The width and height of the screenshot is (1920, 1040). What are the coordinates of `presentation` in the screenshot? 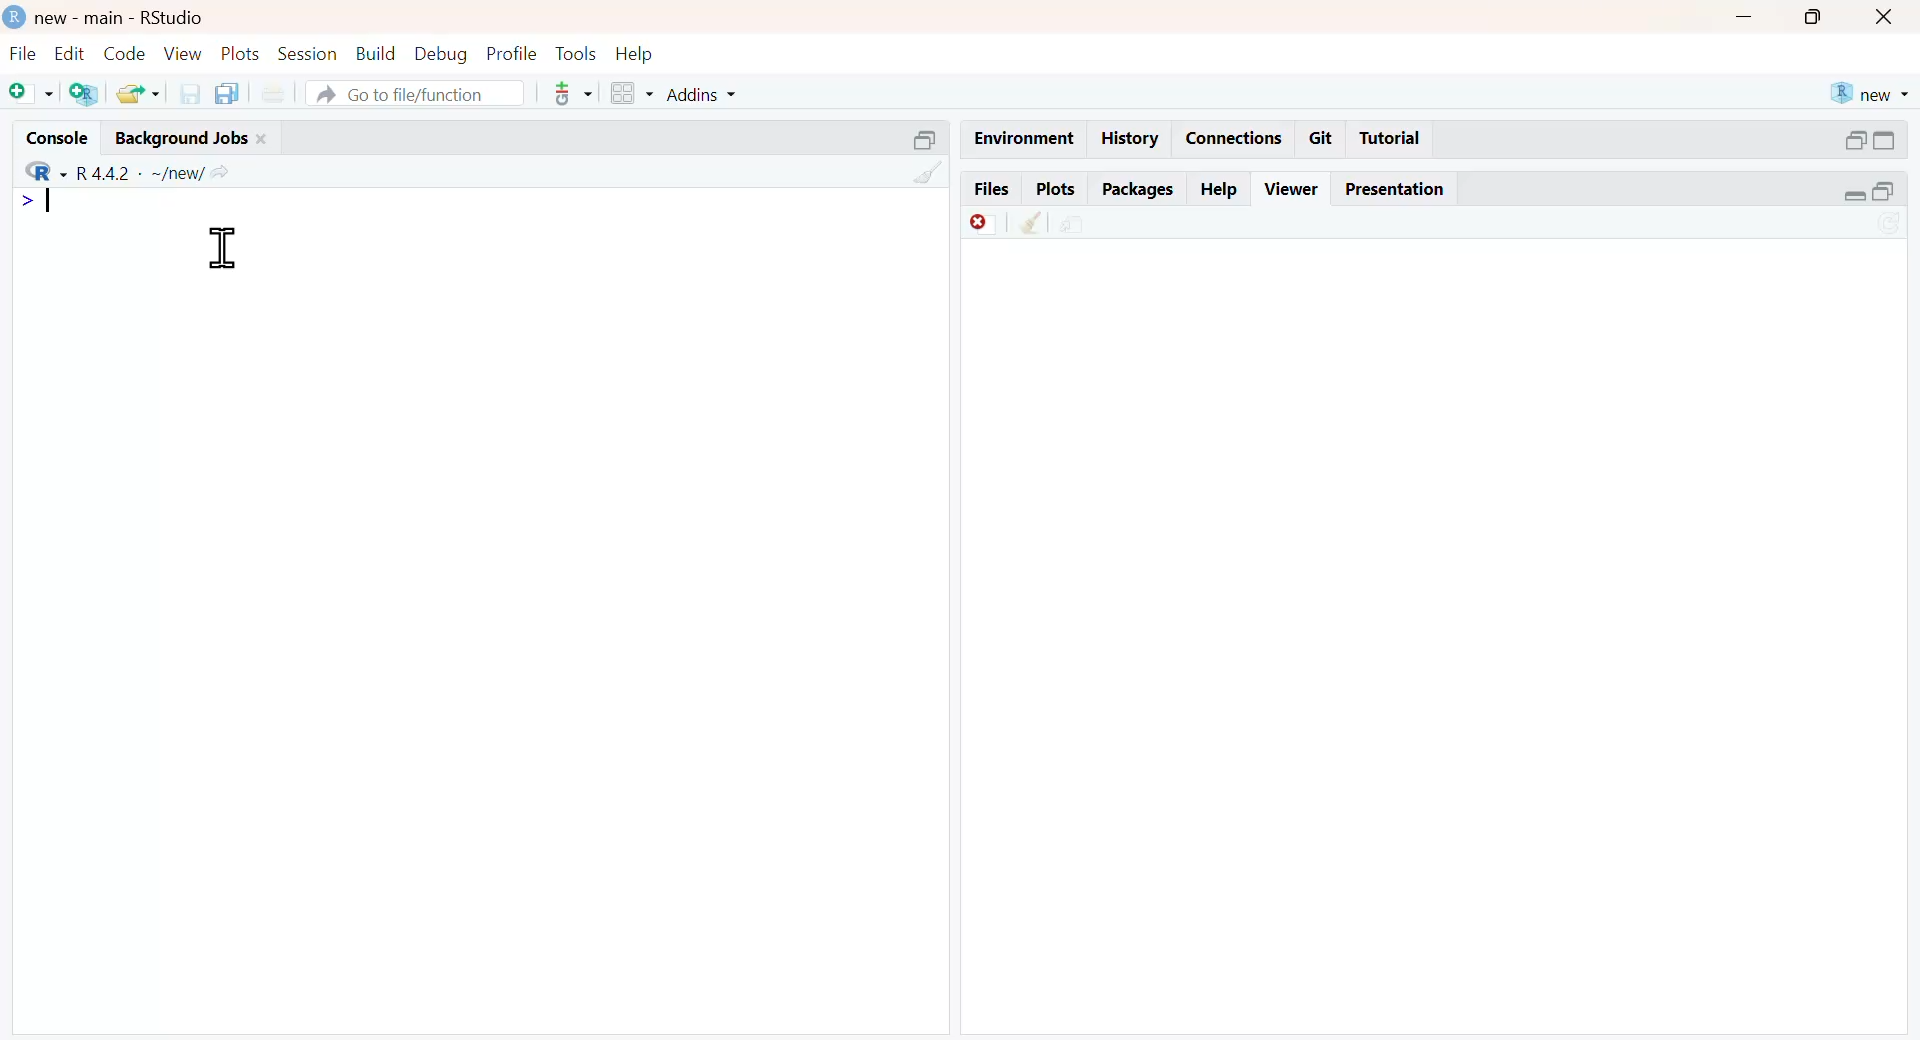 It's located at (1395, 189).